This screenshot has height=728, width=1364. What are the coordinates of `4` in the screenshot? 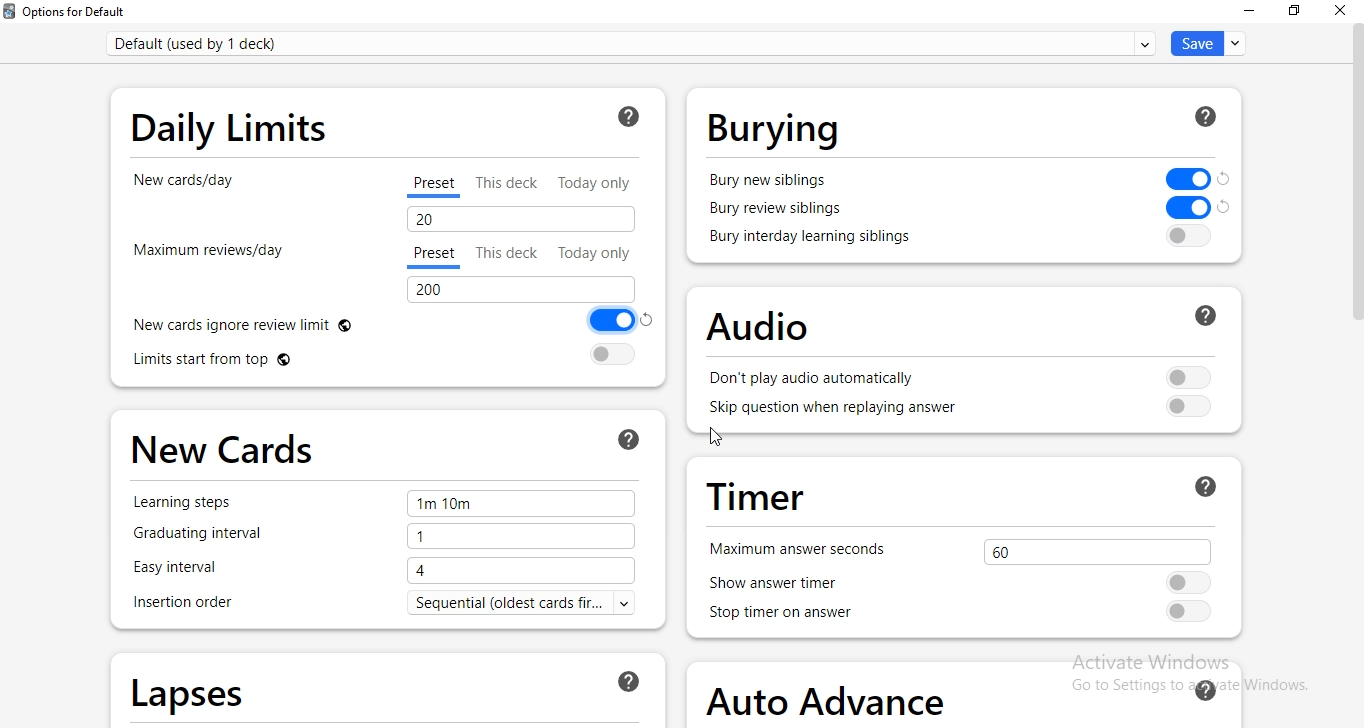 It's located at (525, 569).